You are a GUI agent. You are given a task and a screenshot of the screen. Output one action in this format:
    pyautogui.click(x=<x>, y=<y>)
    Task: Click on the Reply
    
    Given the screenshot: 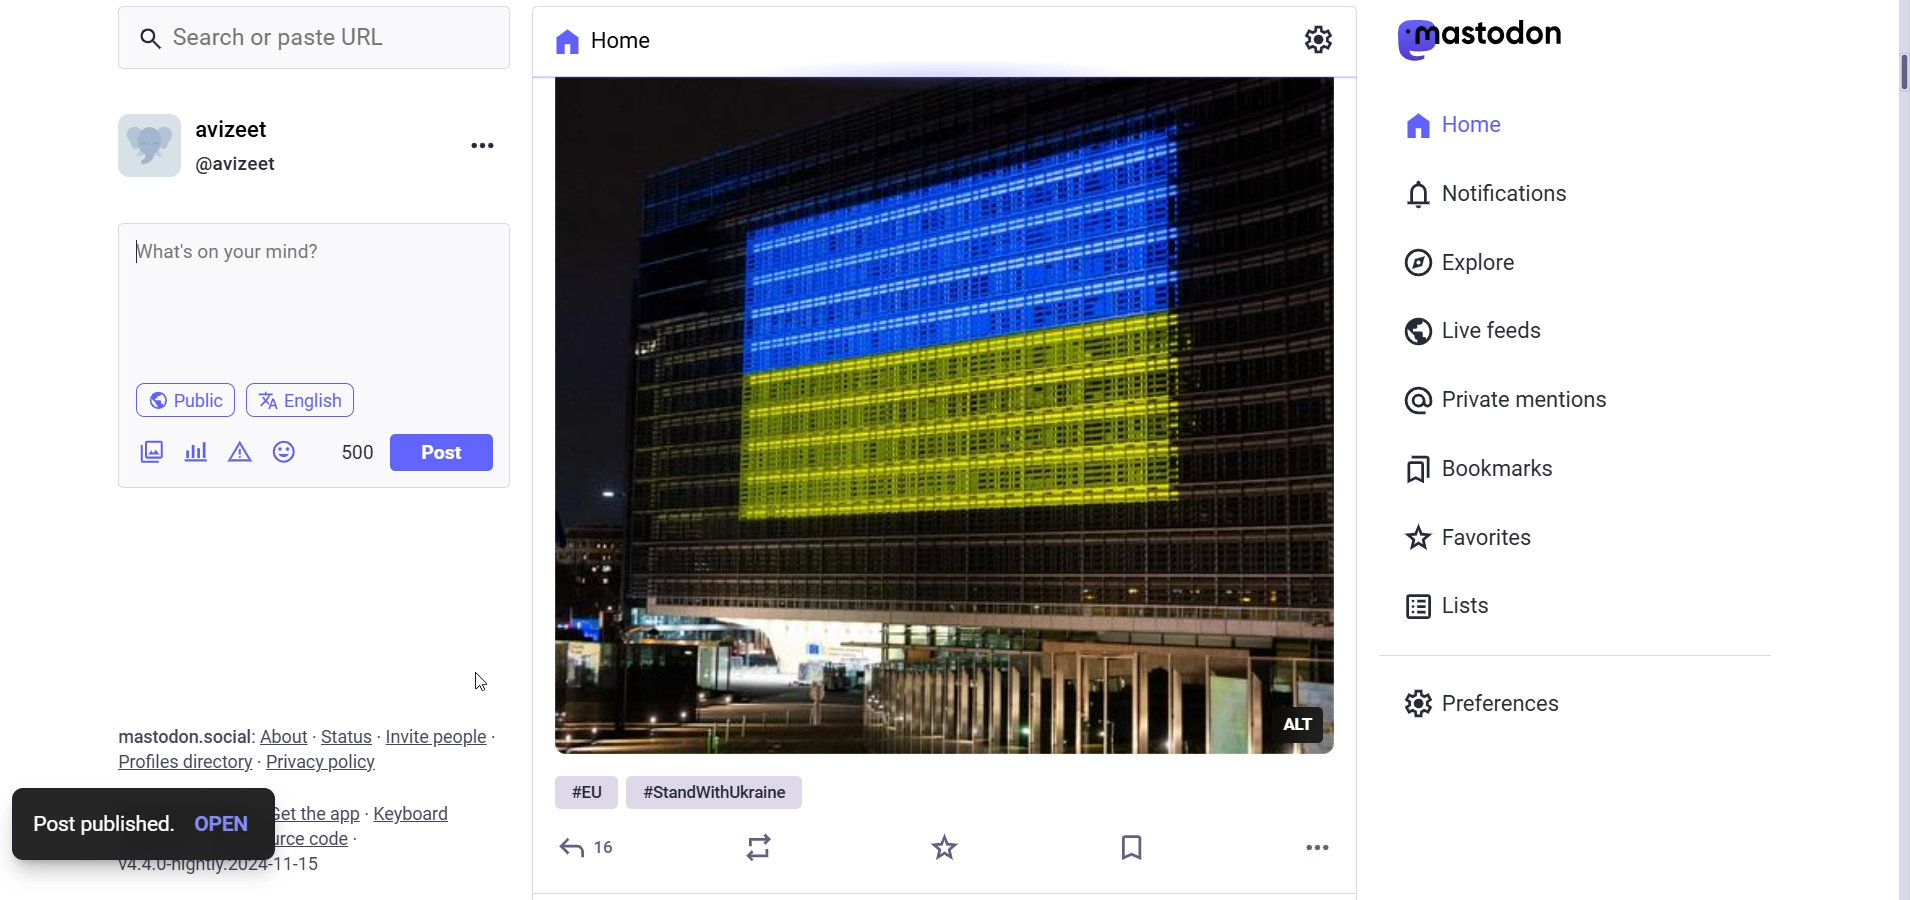 What is the action you would take?
    pyautogui.click(x=443, y=449)
    